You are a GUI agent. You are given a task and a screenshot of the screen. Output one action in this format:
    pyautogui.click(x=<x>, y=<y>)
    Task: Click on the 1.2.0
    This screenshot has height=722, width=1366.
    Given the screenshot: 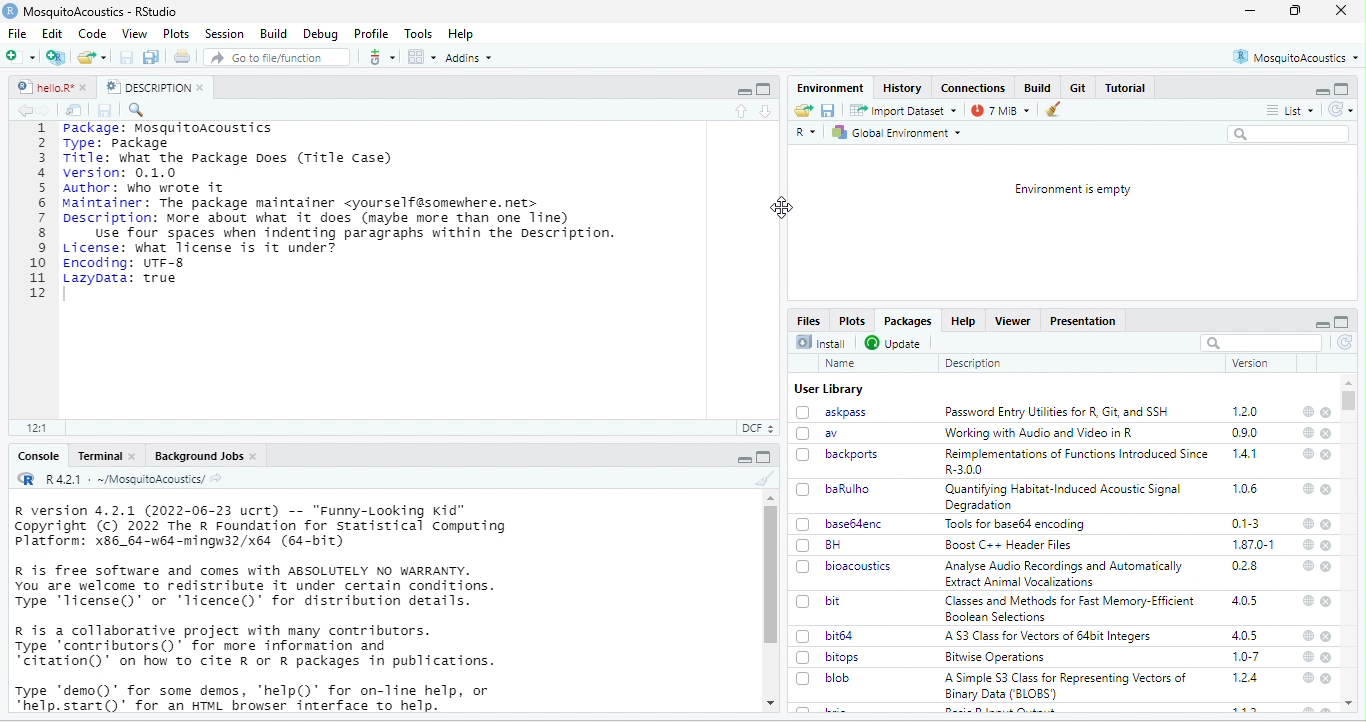 What is the action you would take?
    pyautogui.click(x=1246, y=411)
    